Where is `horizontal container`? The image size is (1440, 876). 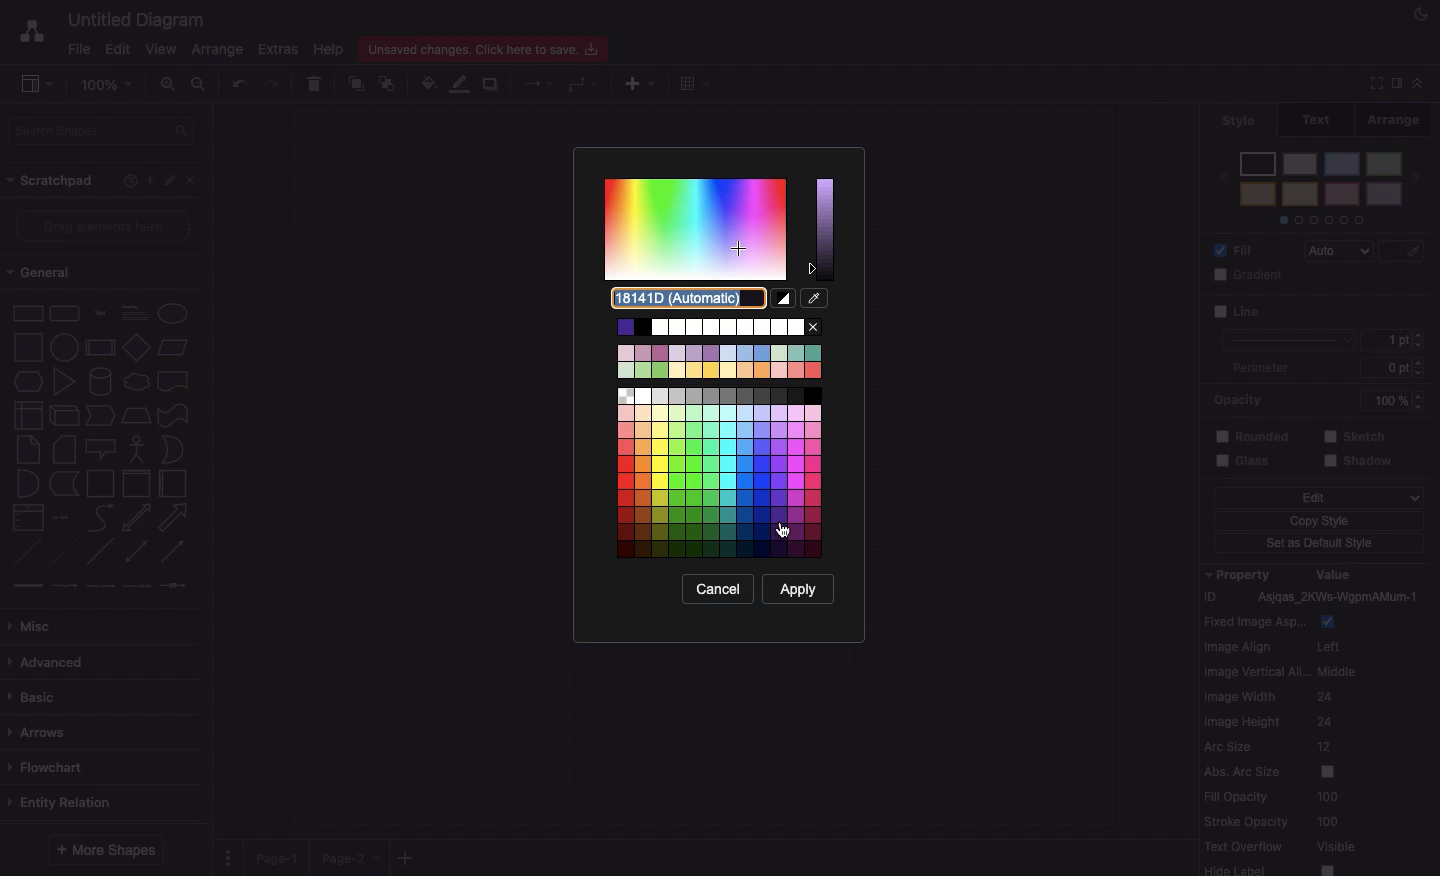
horizontal container is located at coordinates (171, 484).